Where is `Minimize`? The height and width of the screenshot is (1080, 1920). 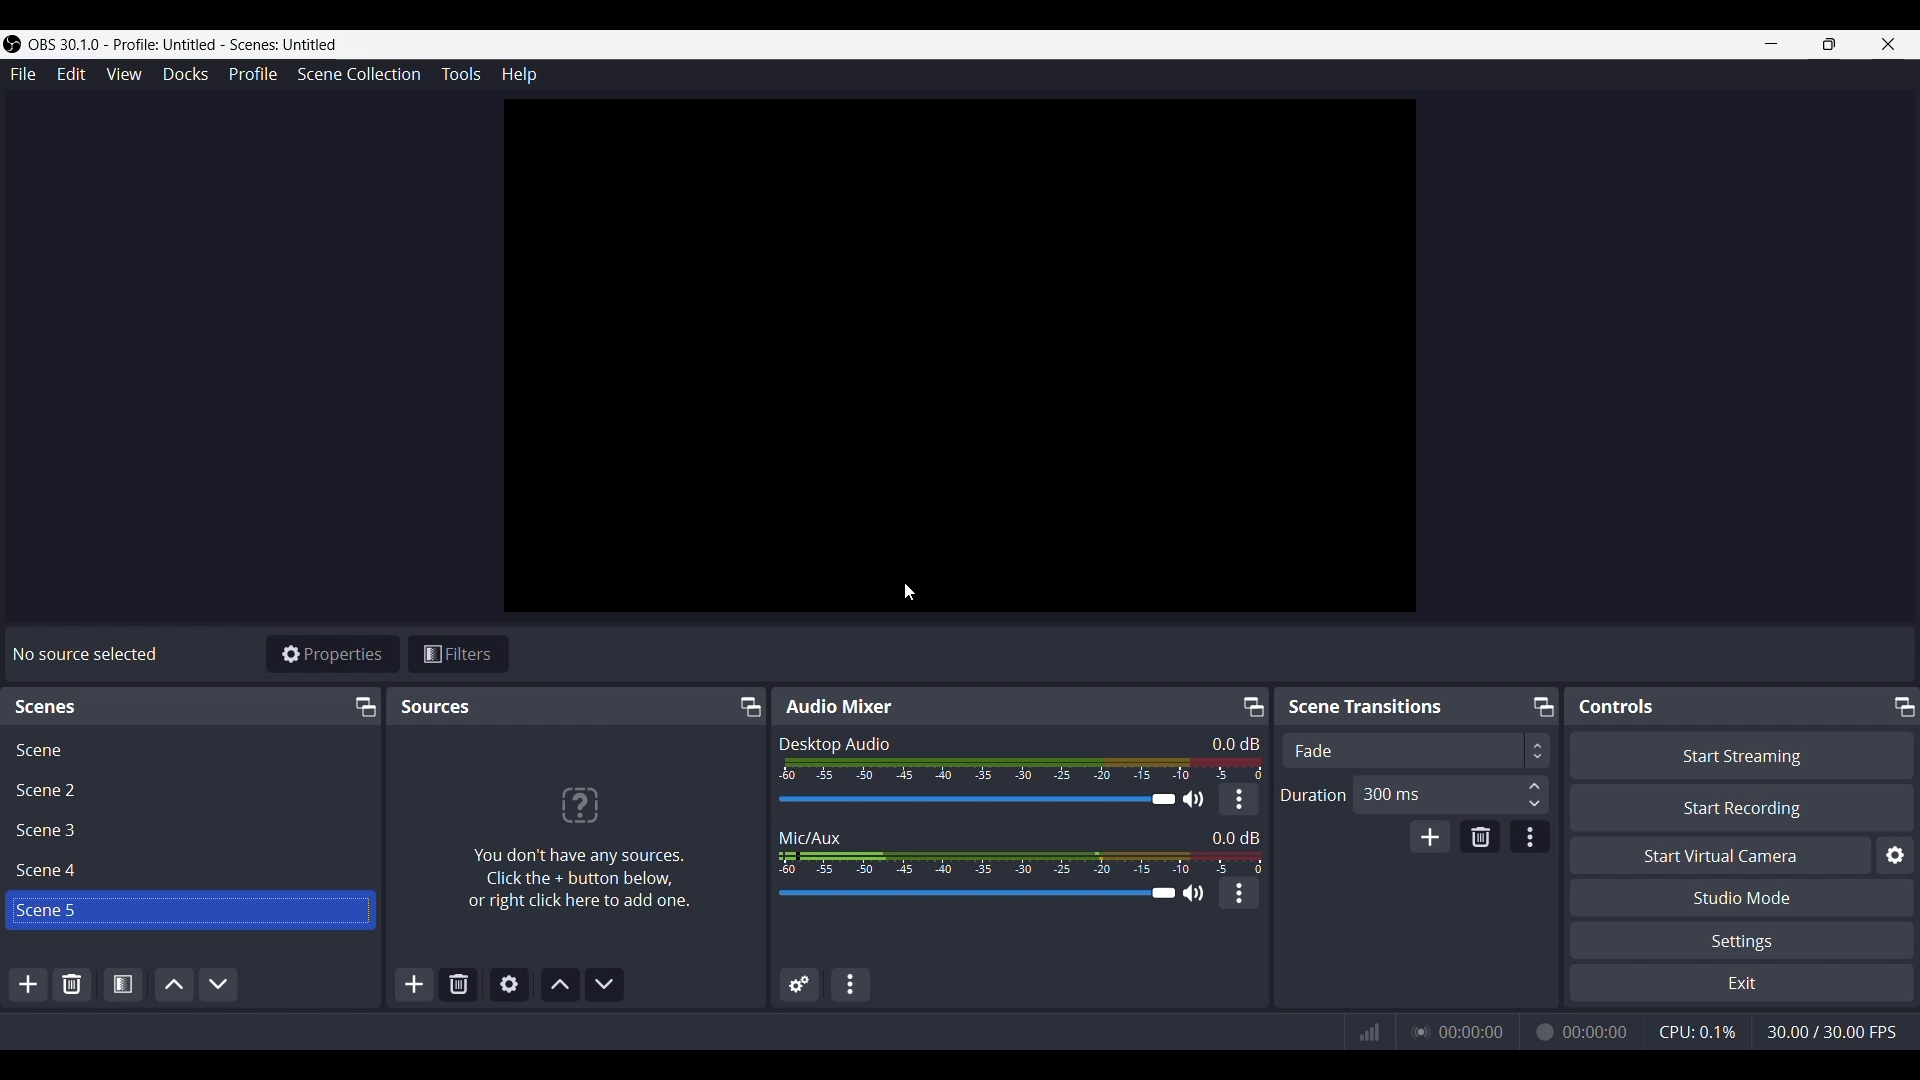
Minimize is located at coordinates (1769, 43).